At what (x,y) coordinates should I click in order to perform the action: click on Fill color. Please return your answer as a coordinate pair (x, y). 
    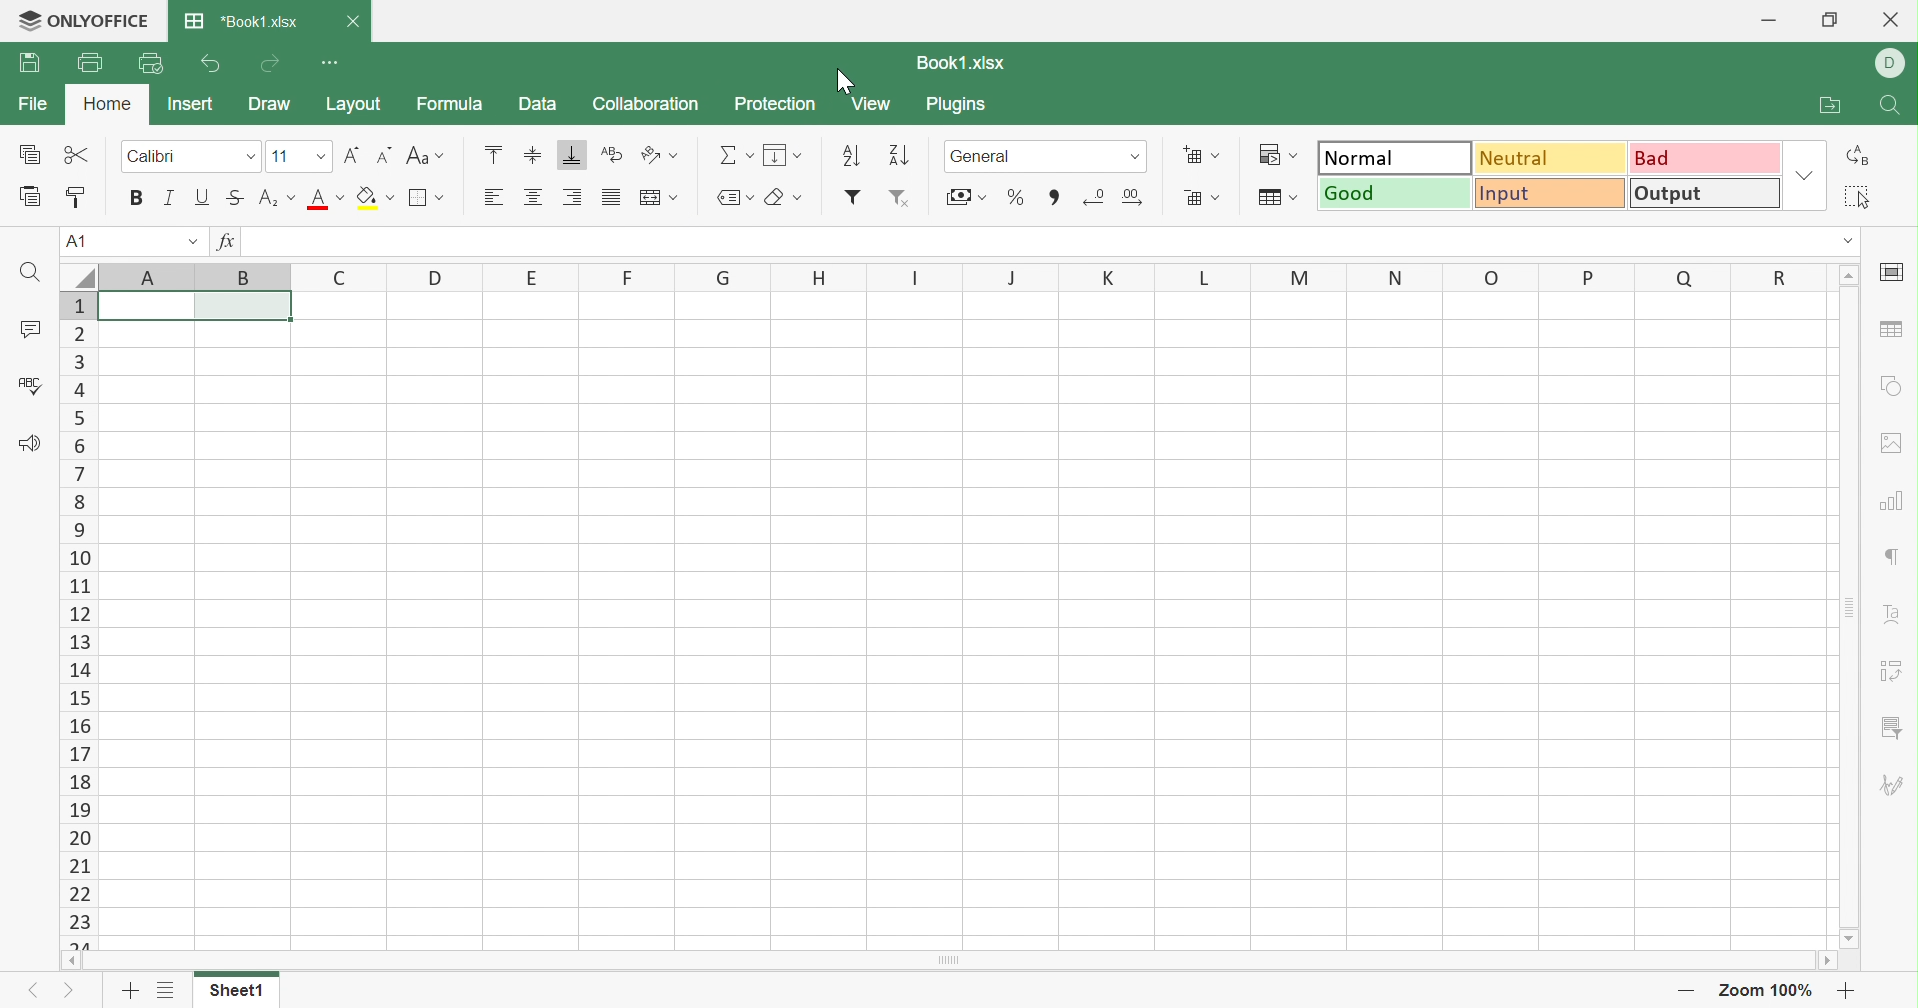
    Looking at the image, I should click on (372, 197).